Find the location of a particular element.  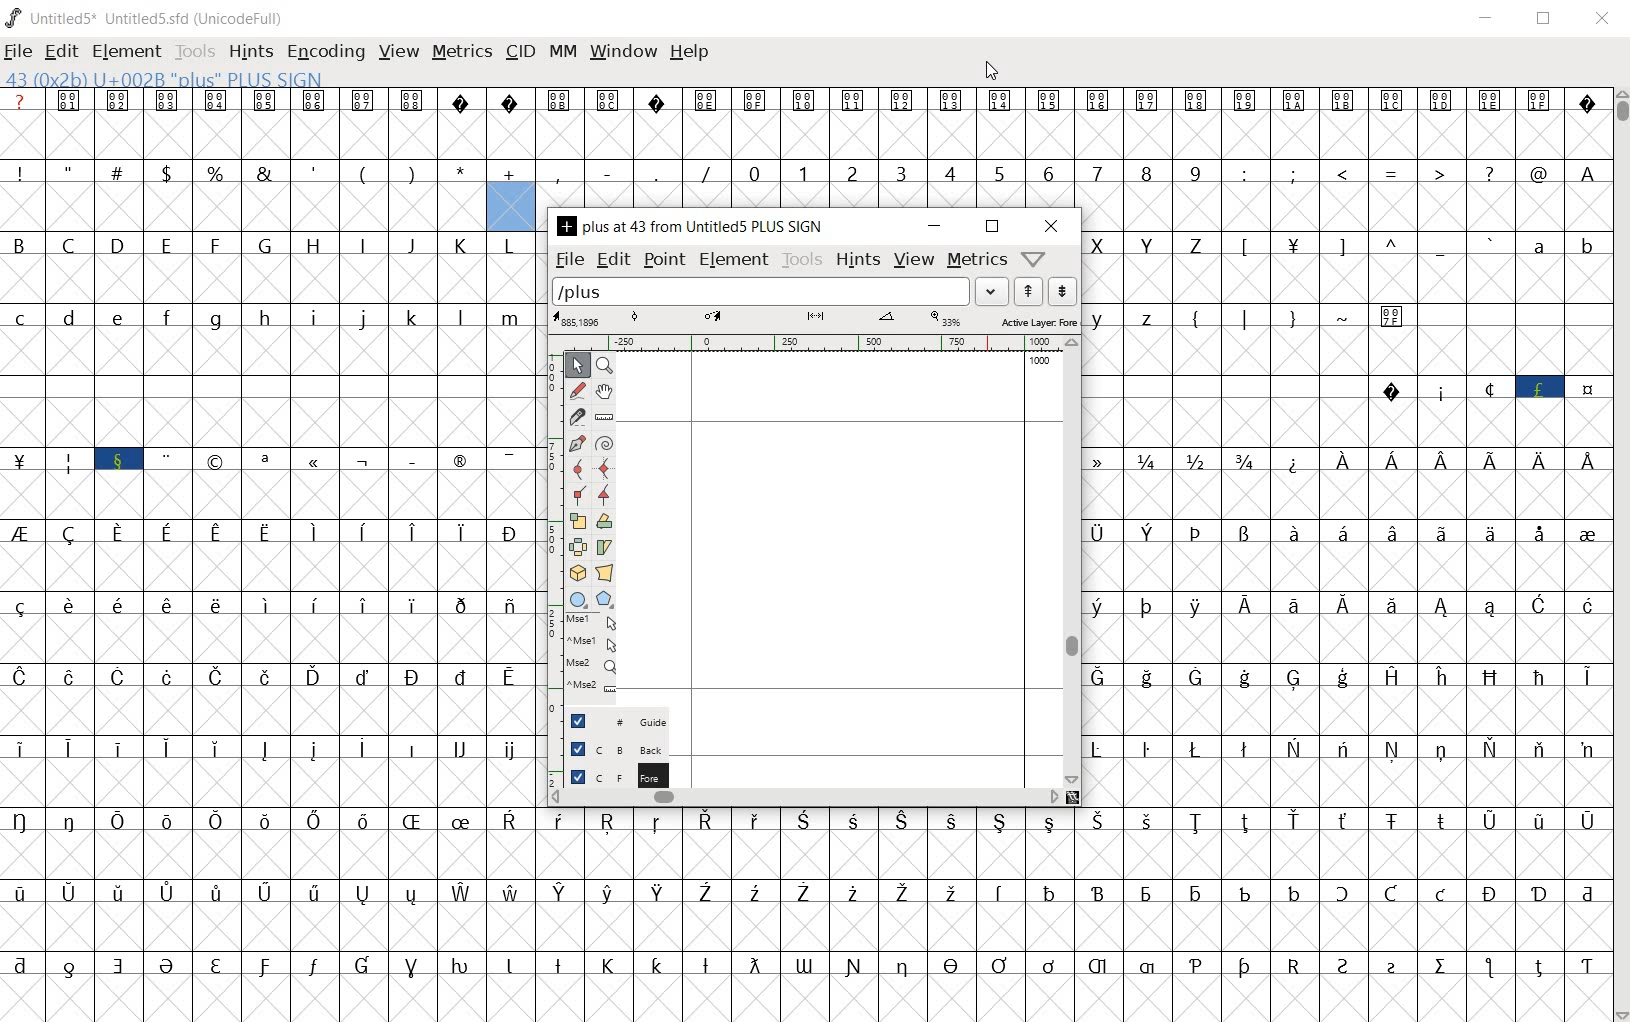

scroll bar is located at coordinates (552, 396).